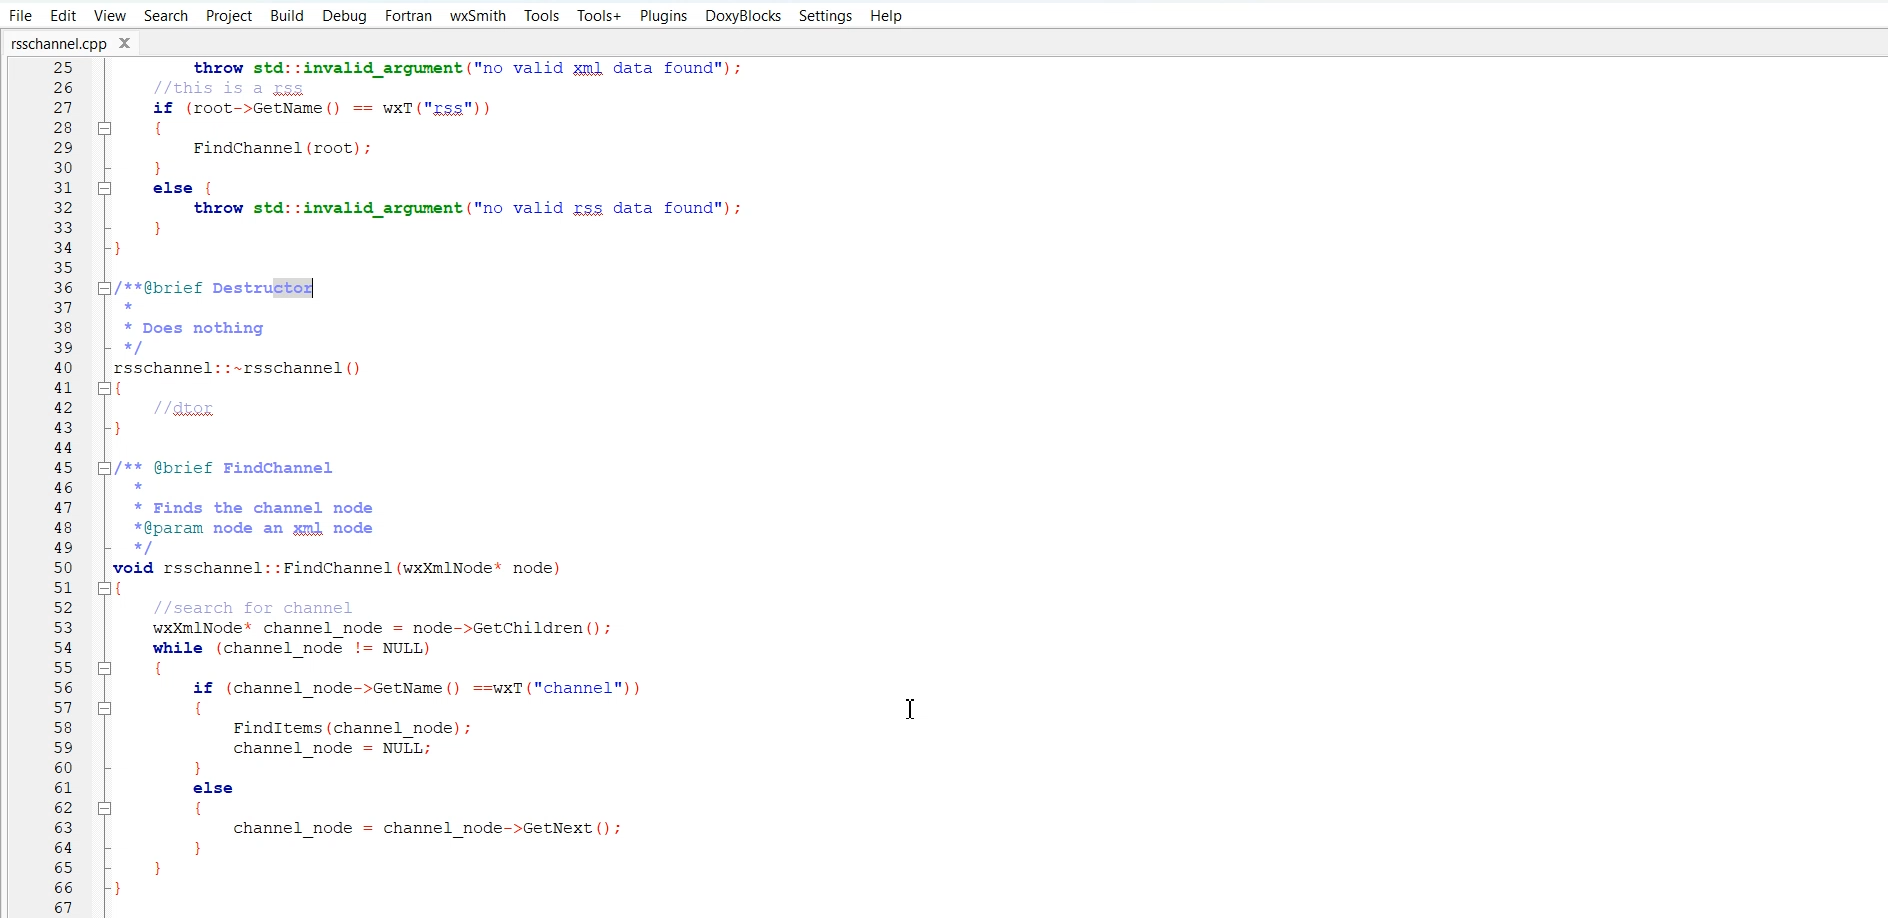  I want to click on Number line(2,3,4........44), so click(64, 488).